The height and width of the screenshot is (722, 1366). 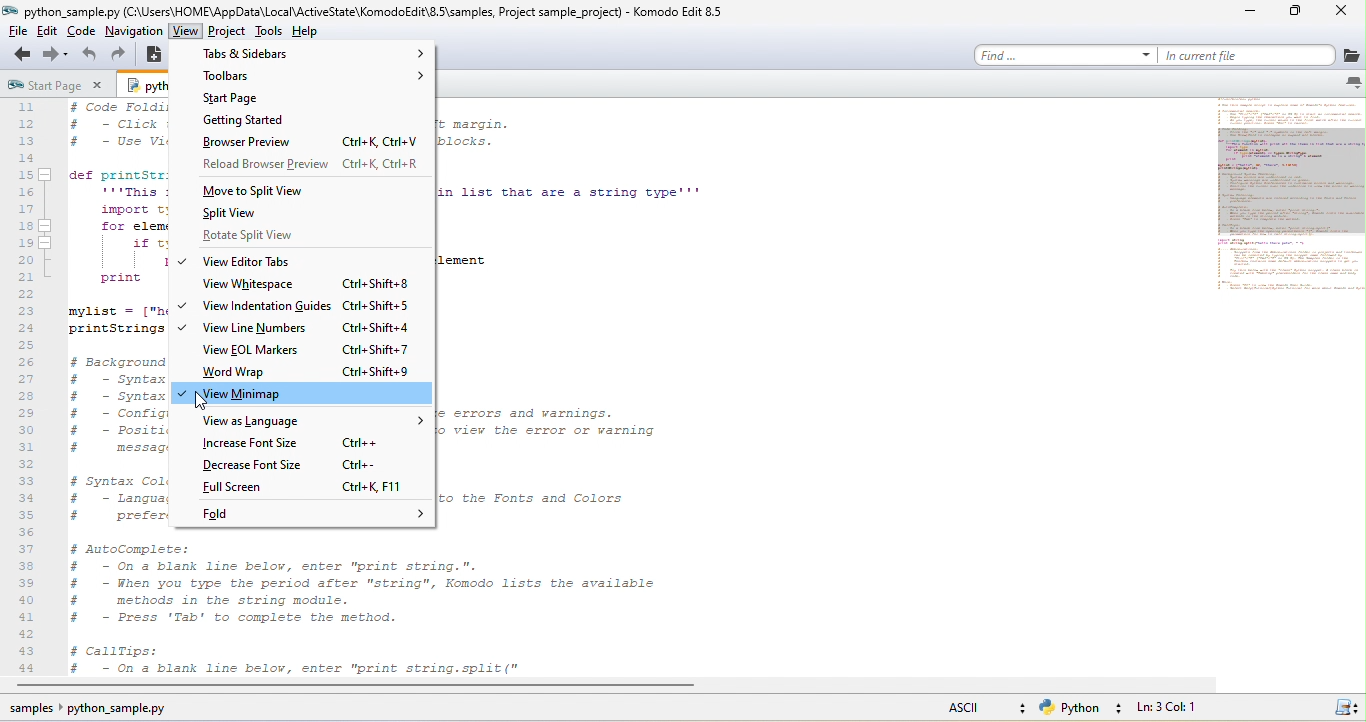 What do you see at coordinates (203, 401) in the screenshot?
I see `cursor movement` at bounding box center [203, 401].